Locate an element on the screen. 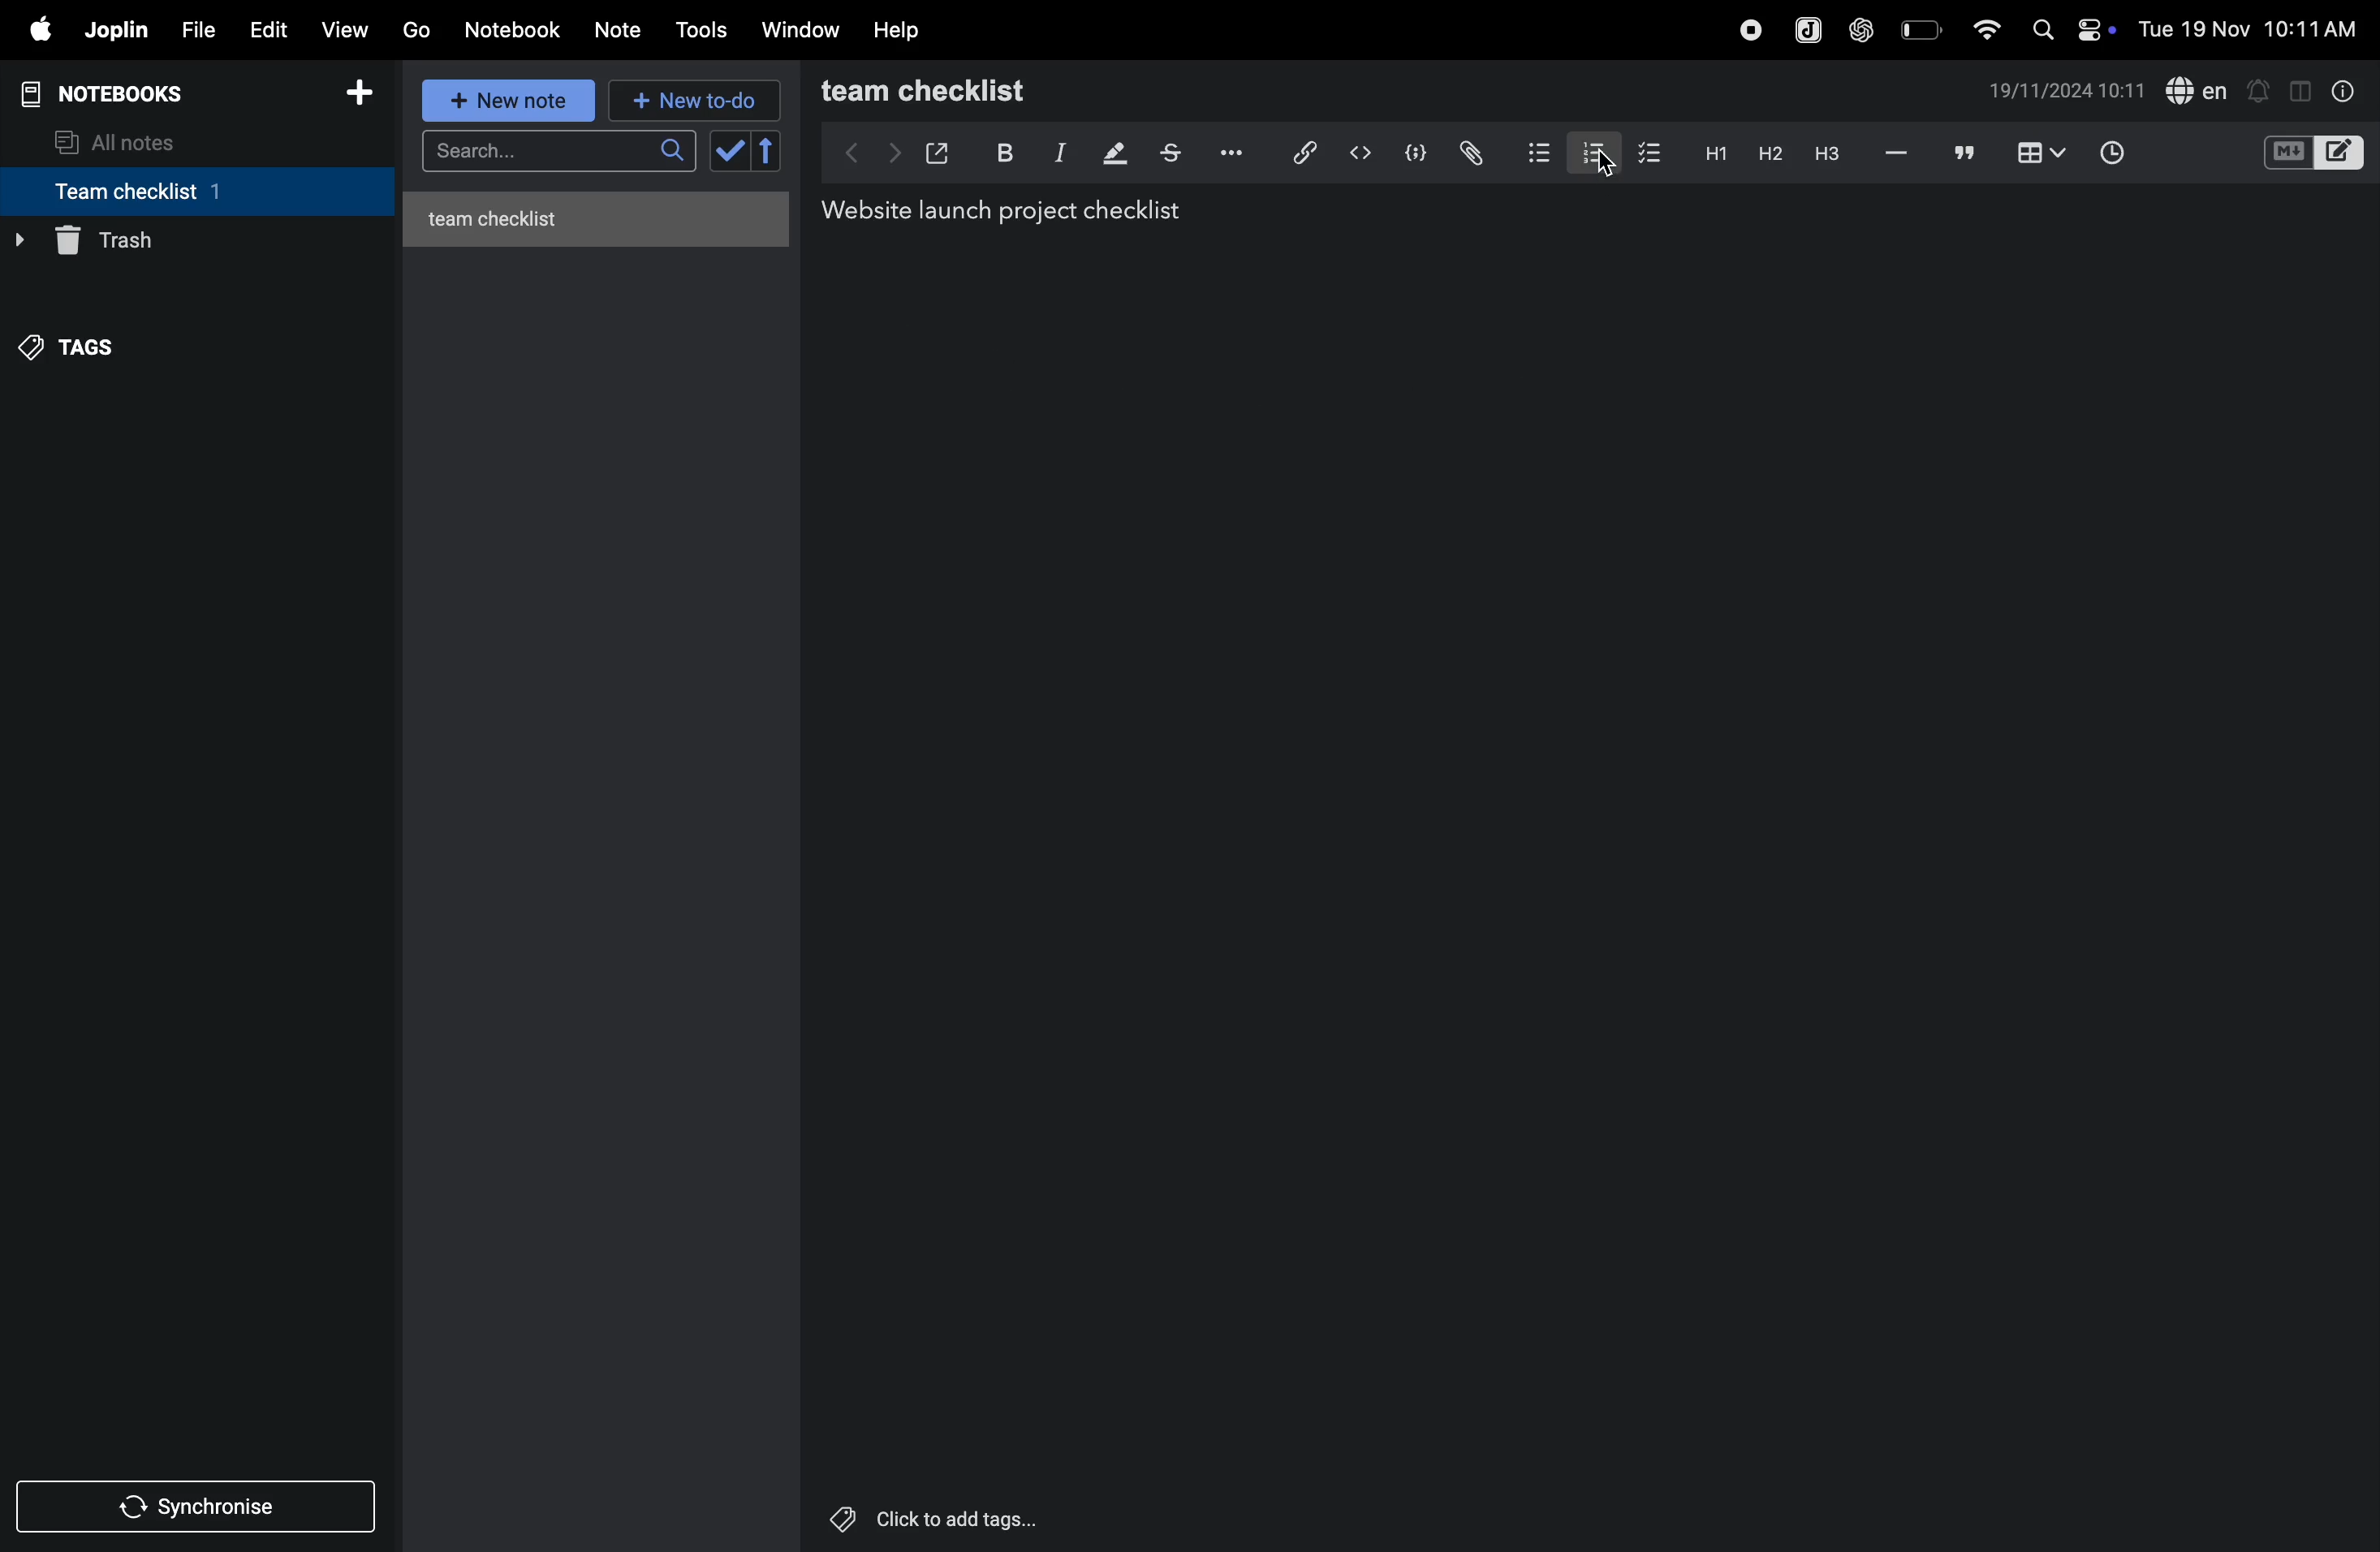 This screenshot has width=2380, height=1552. Notebook is located at coordinates (518, 30).